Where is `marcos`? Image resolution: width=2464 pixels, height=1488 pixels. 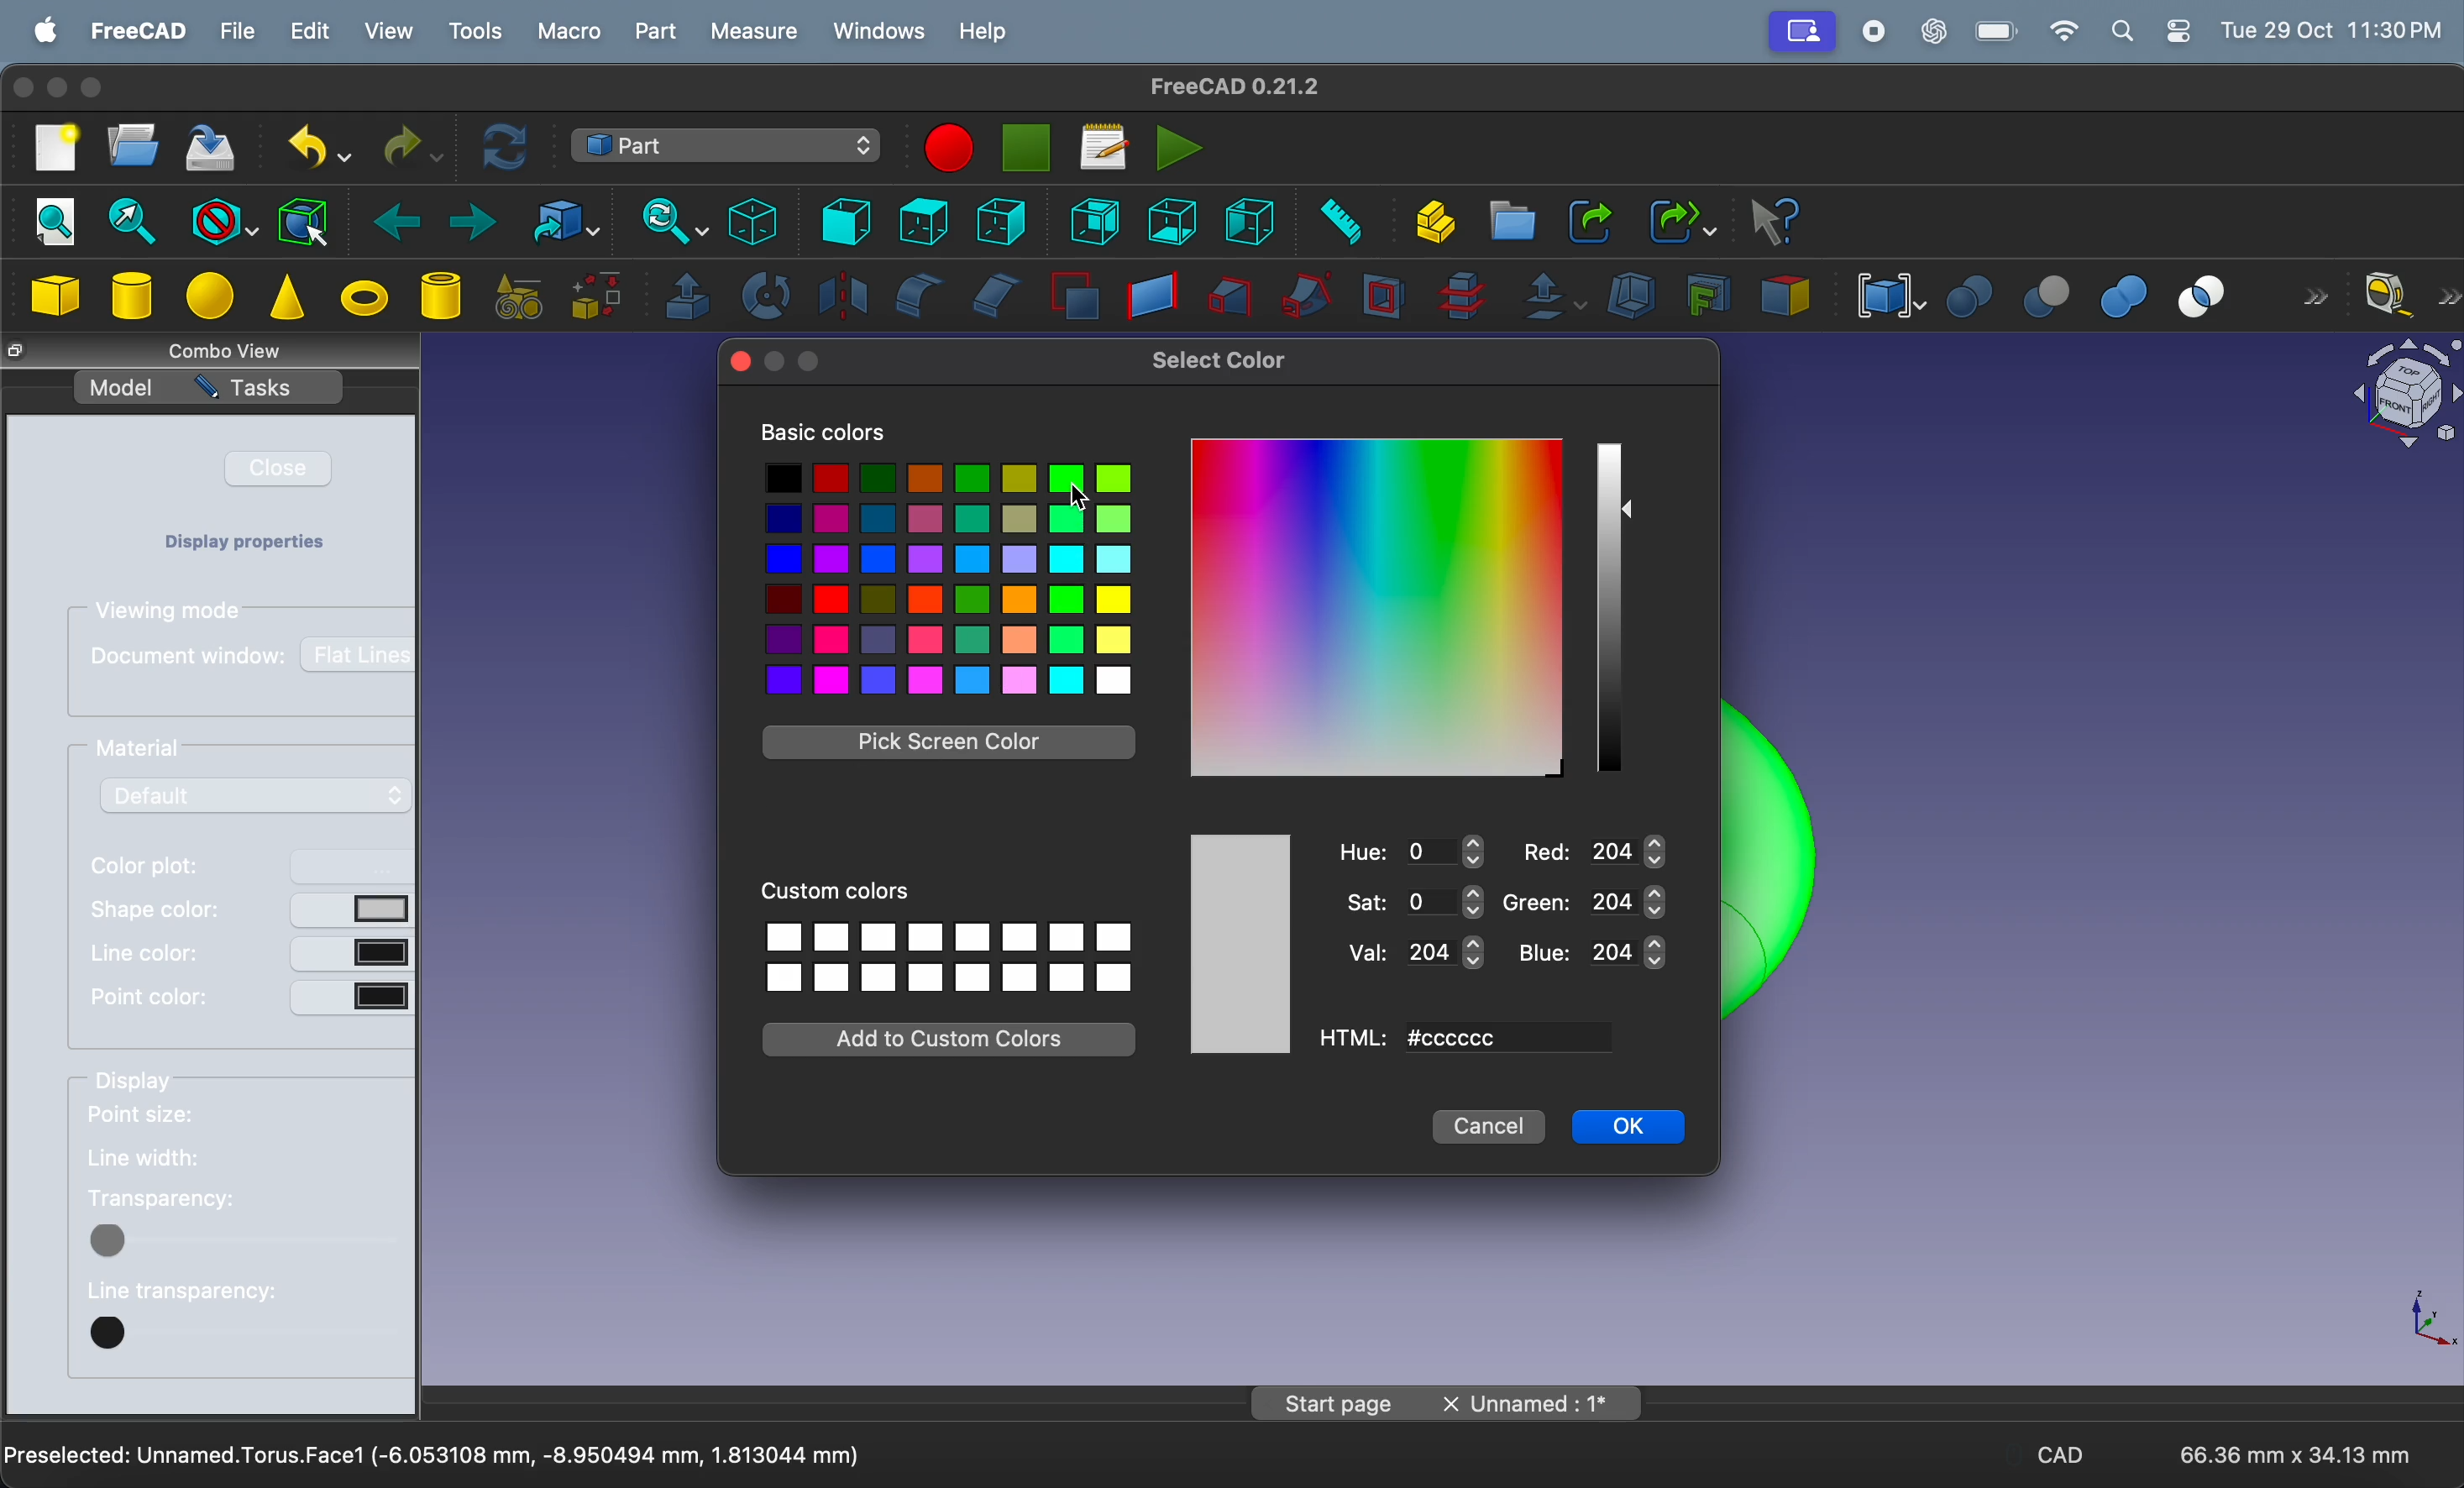
marcos is located at coordinates (1103, 146).